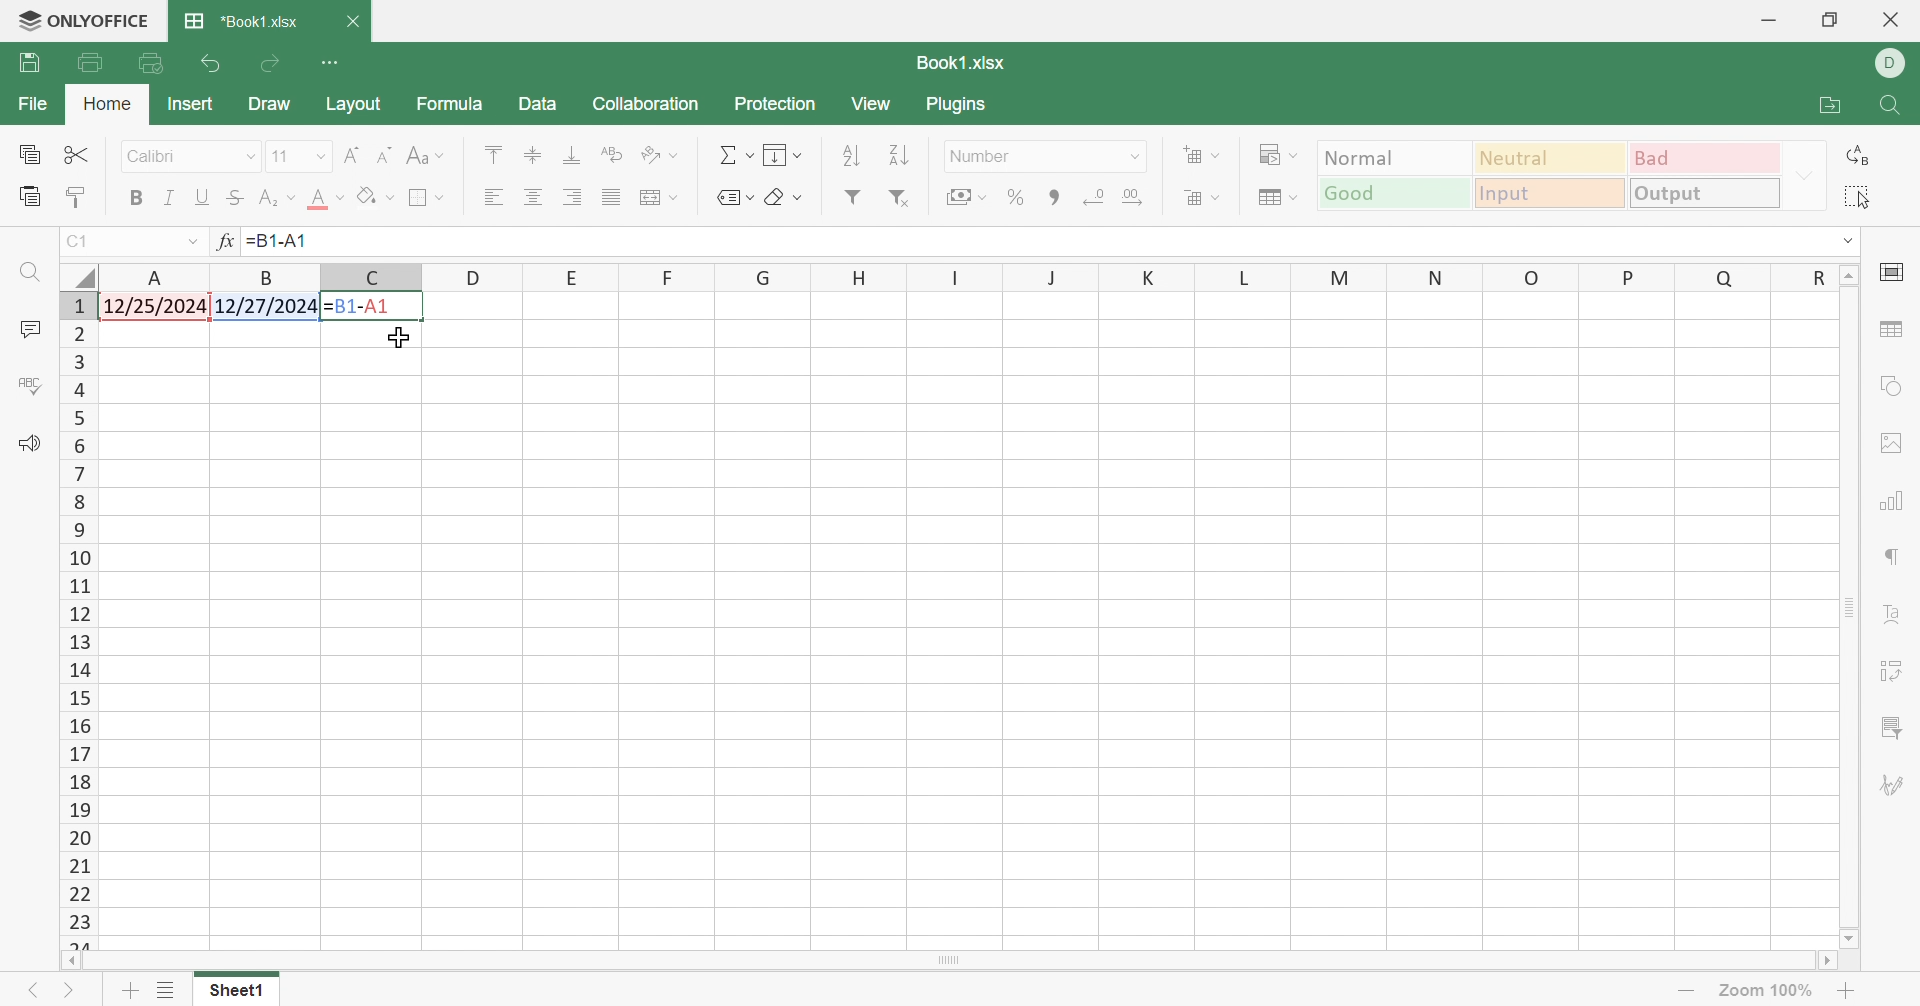 This screenshot has height=1006, width=1920. What do you see at coordinates (425, 199) in the screenshot?
I see `Borders` at bounding box center [425, 199].